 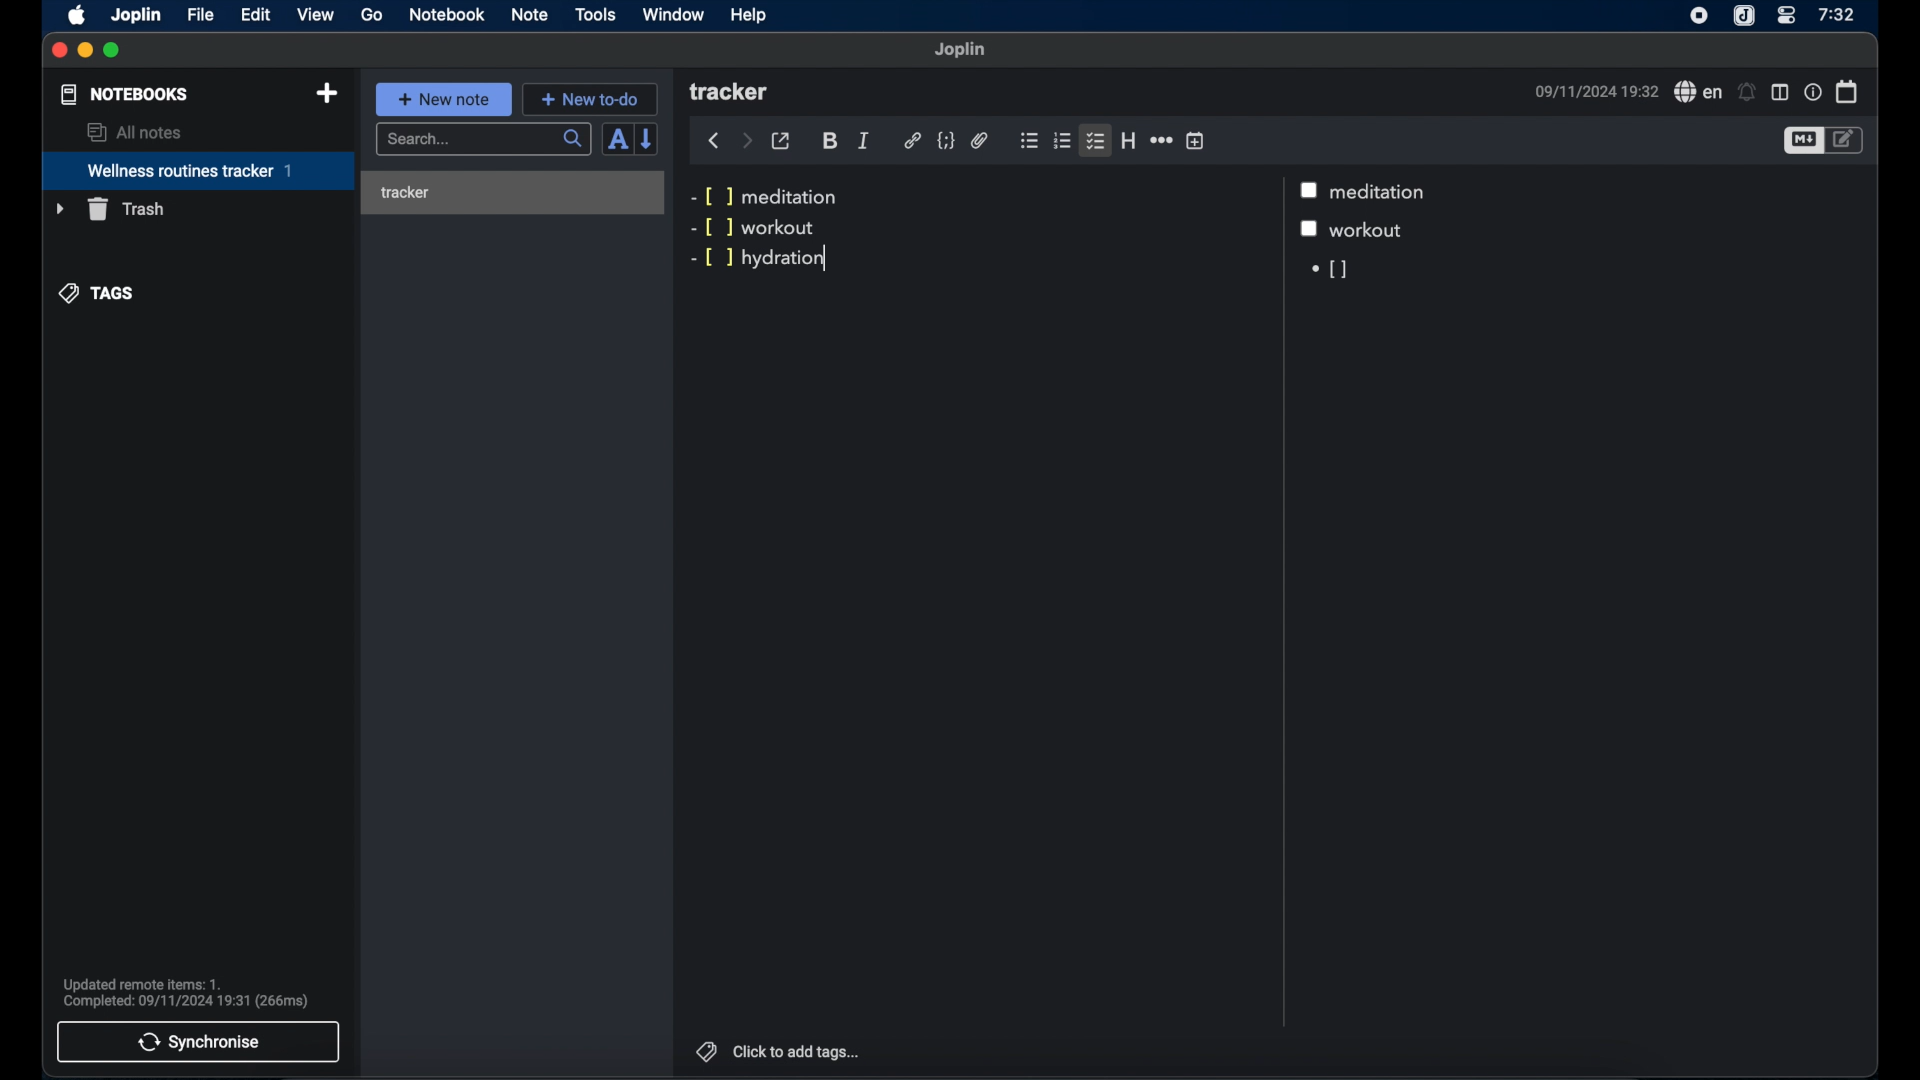 What do you see at coordinates (1281, 602) in the screenshot?
I see `Scroll bar` at bounding box center [1281, 602].